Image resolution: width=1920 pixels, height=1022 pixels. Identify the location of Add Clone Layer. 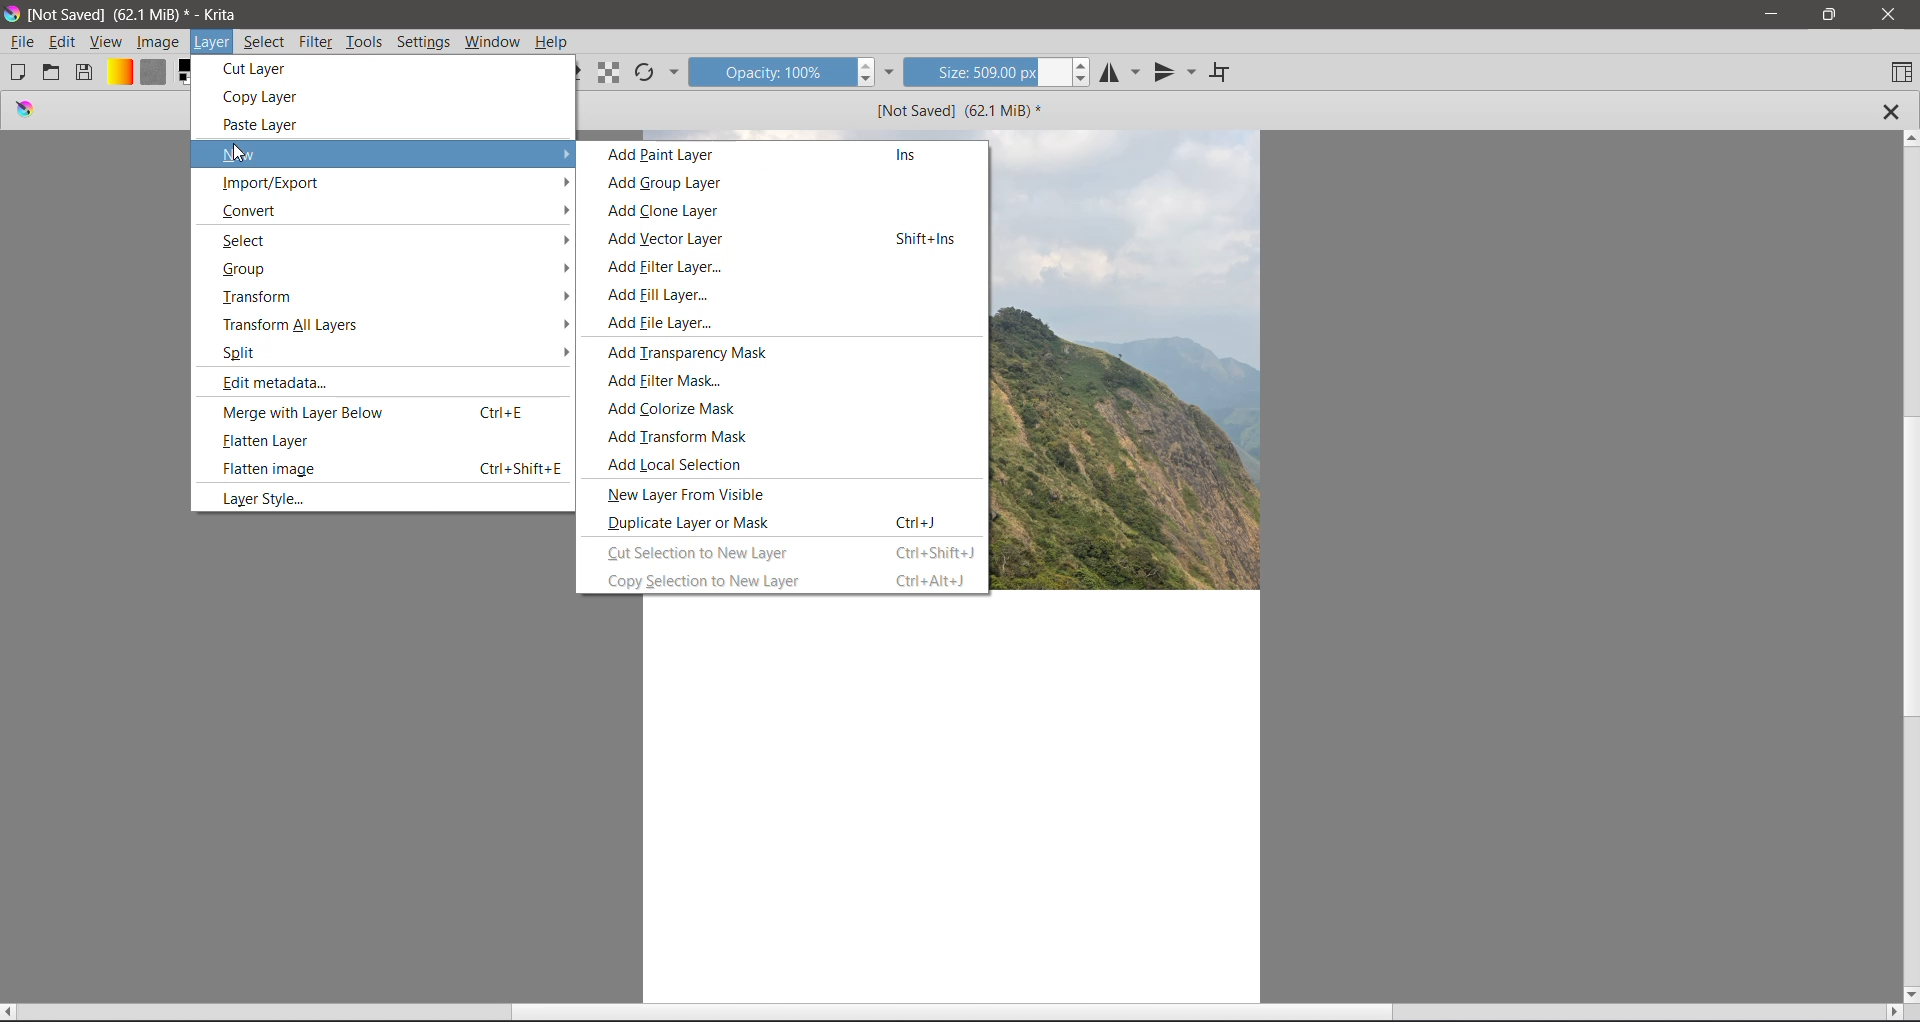
(671, 213).